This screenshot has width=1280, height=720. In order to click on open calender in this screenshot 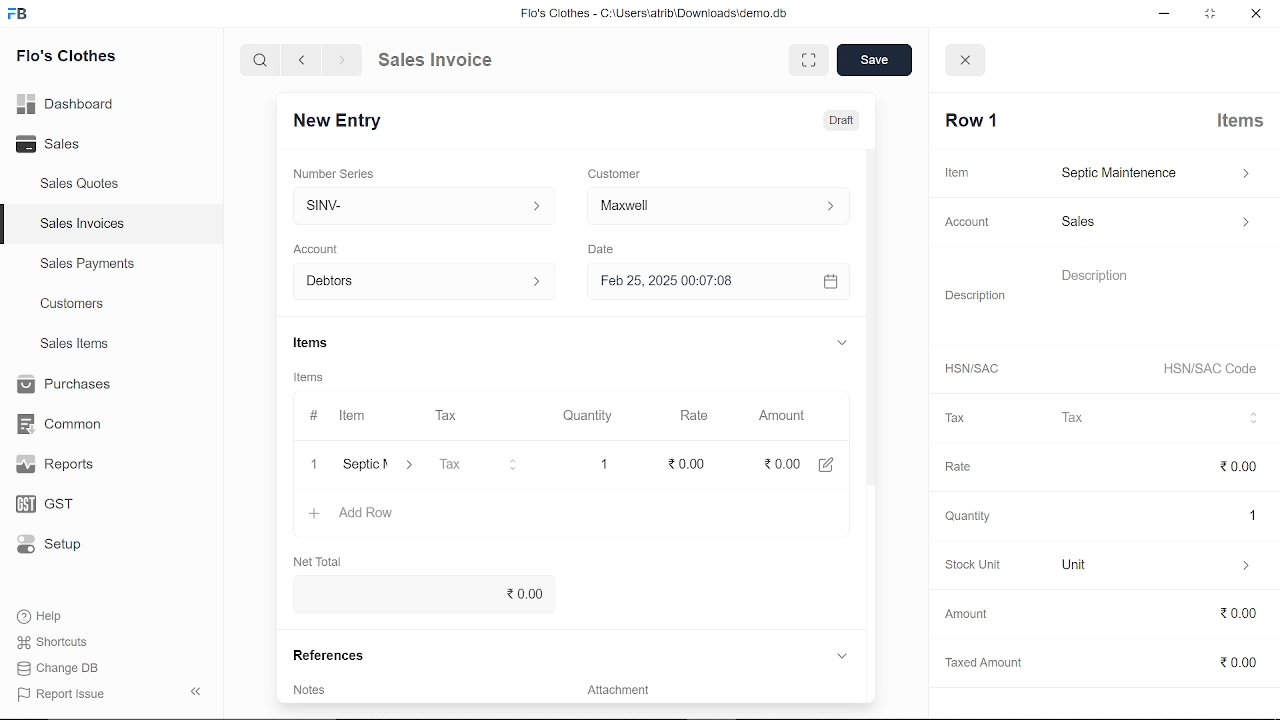, I will do `click(829, 281)`.